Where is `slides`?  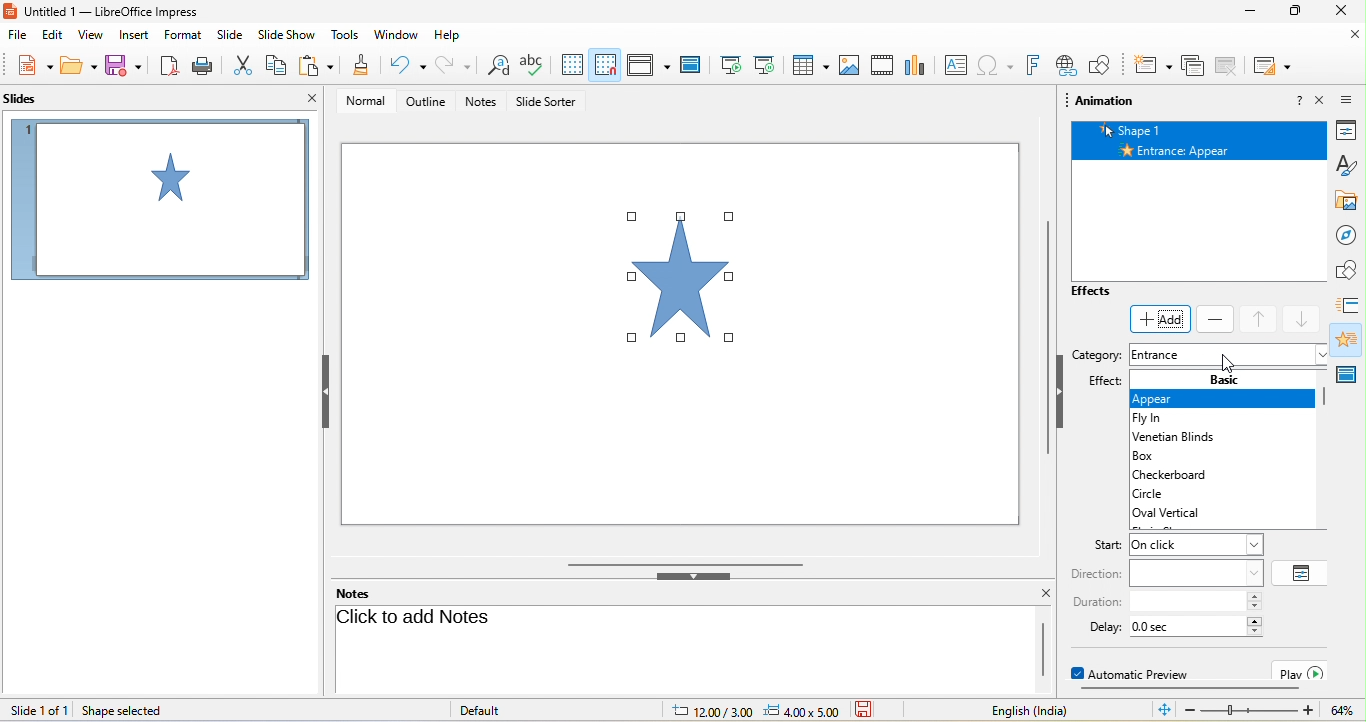 slides is located at coordinates (32, 98).